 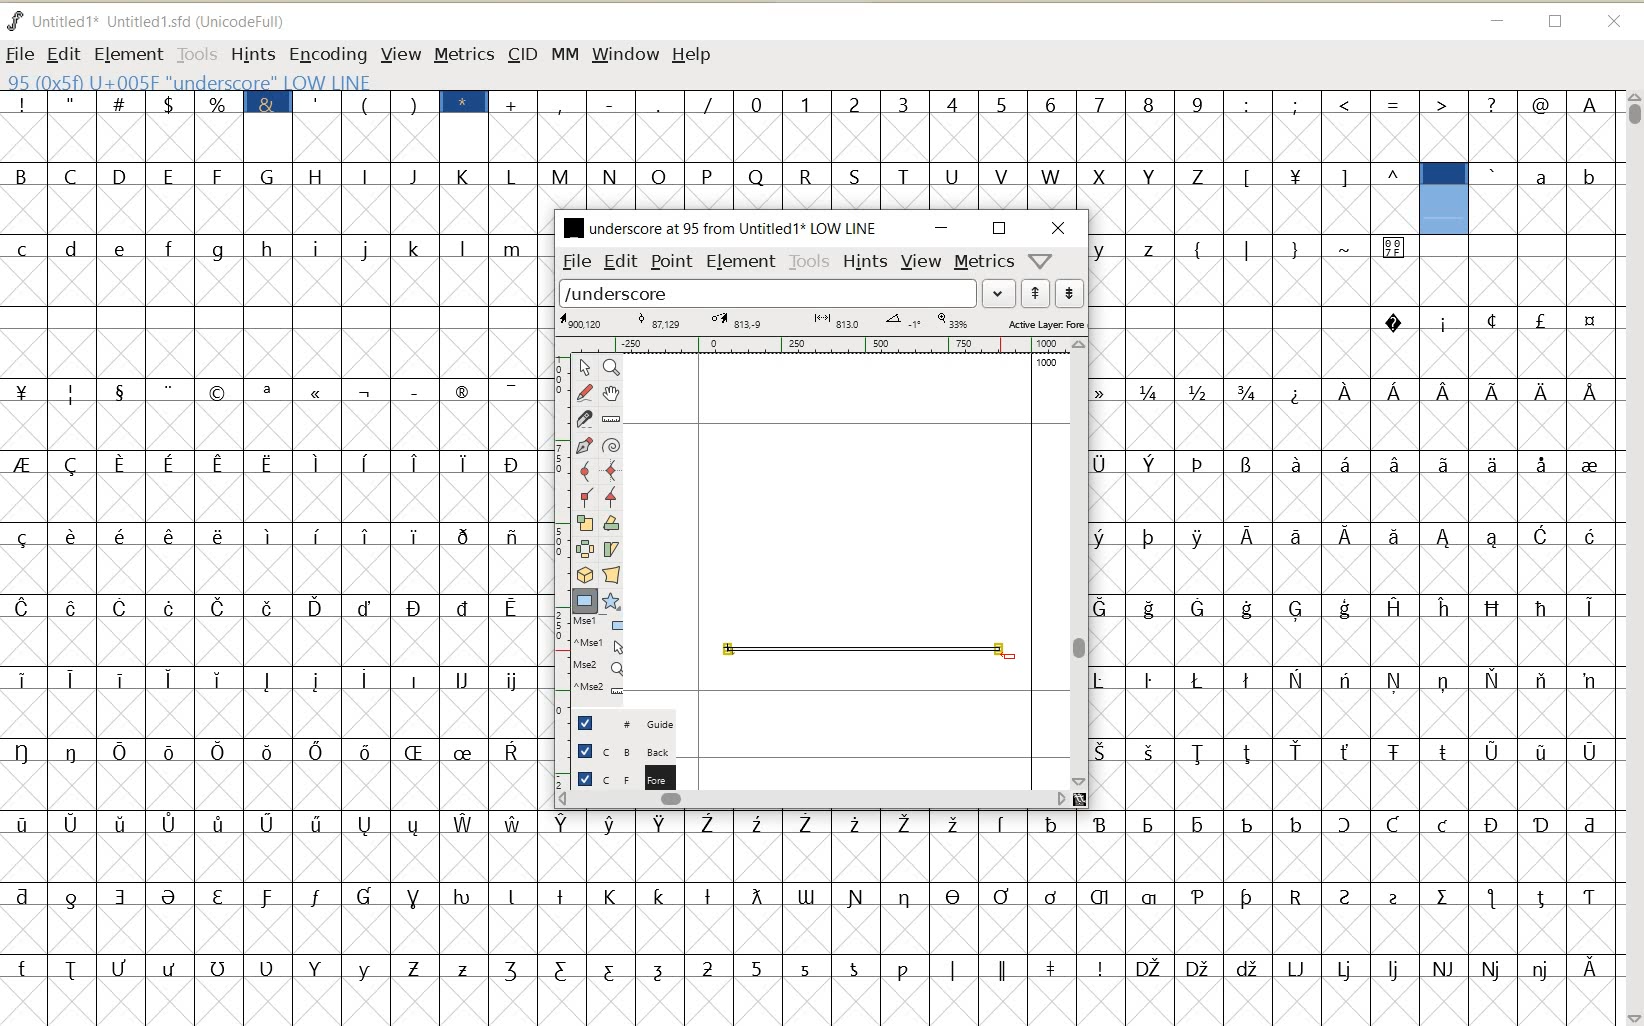 What do you see at coordinates (816, 345) in the screenshot?
I see `RULER` at bounding box center [816, 345].